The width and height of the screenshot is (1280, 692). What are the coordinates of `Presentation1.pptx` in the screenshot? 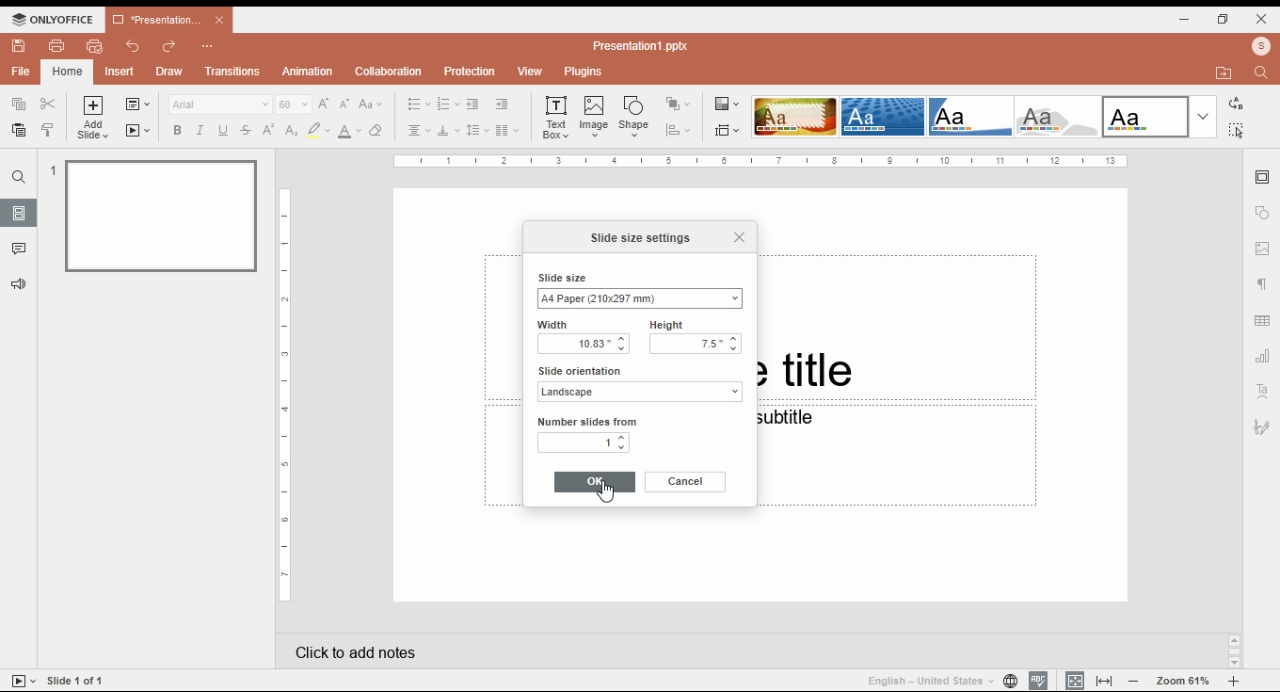 It's located at (644, 45).